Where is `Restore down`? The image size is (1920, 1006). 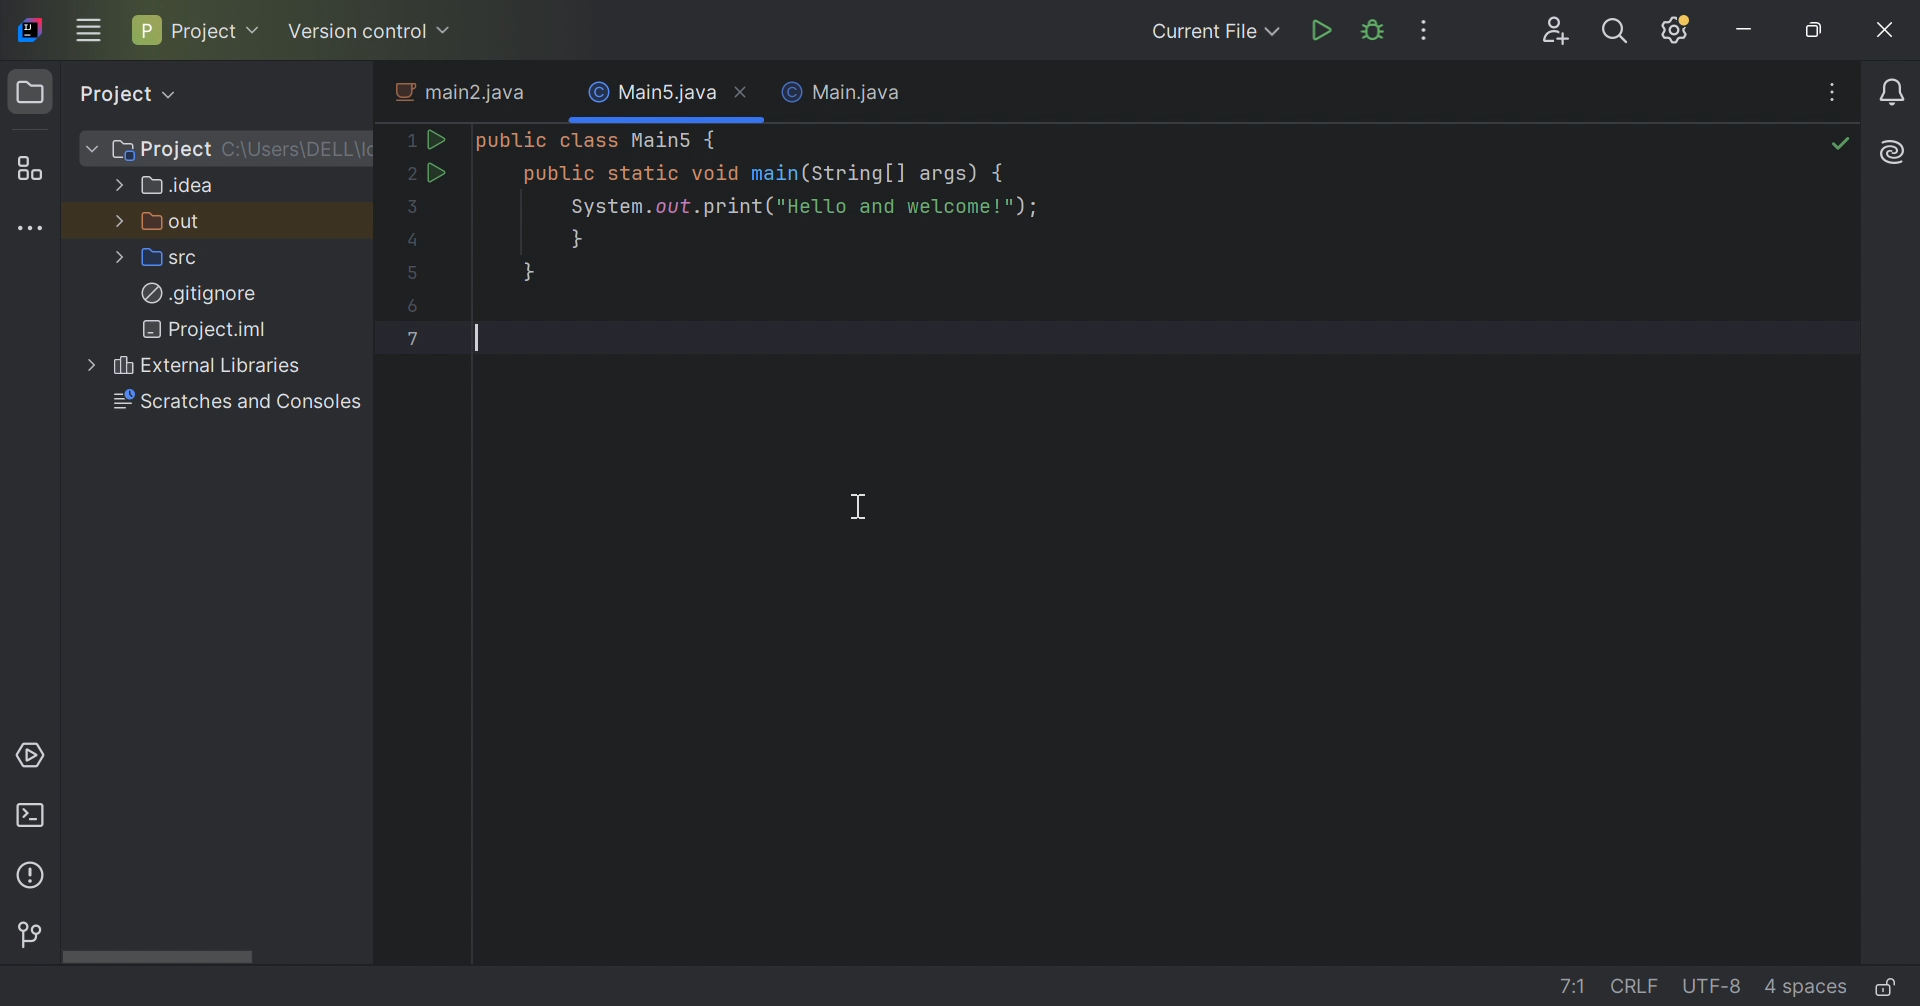 Restore down is located at coordinates (1822, 30).